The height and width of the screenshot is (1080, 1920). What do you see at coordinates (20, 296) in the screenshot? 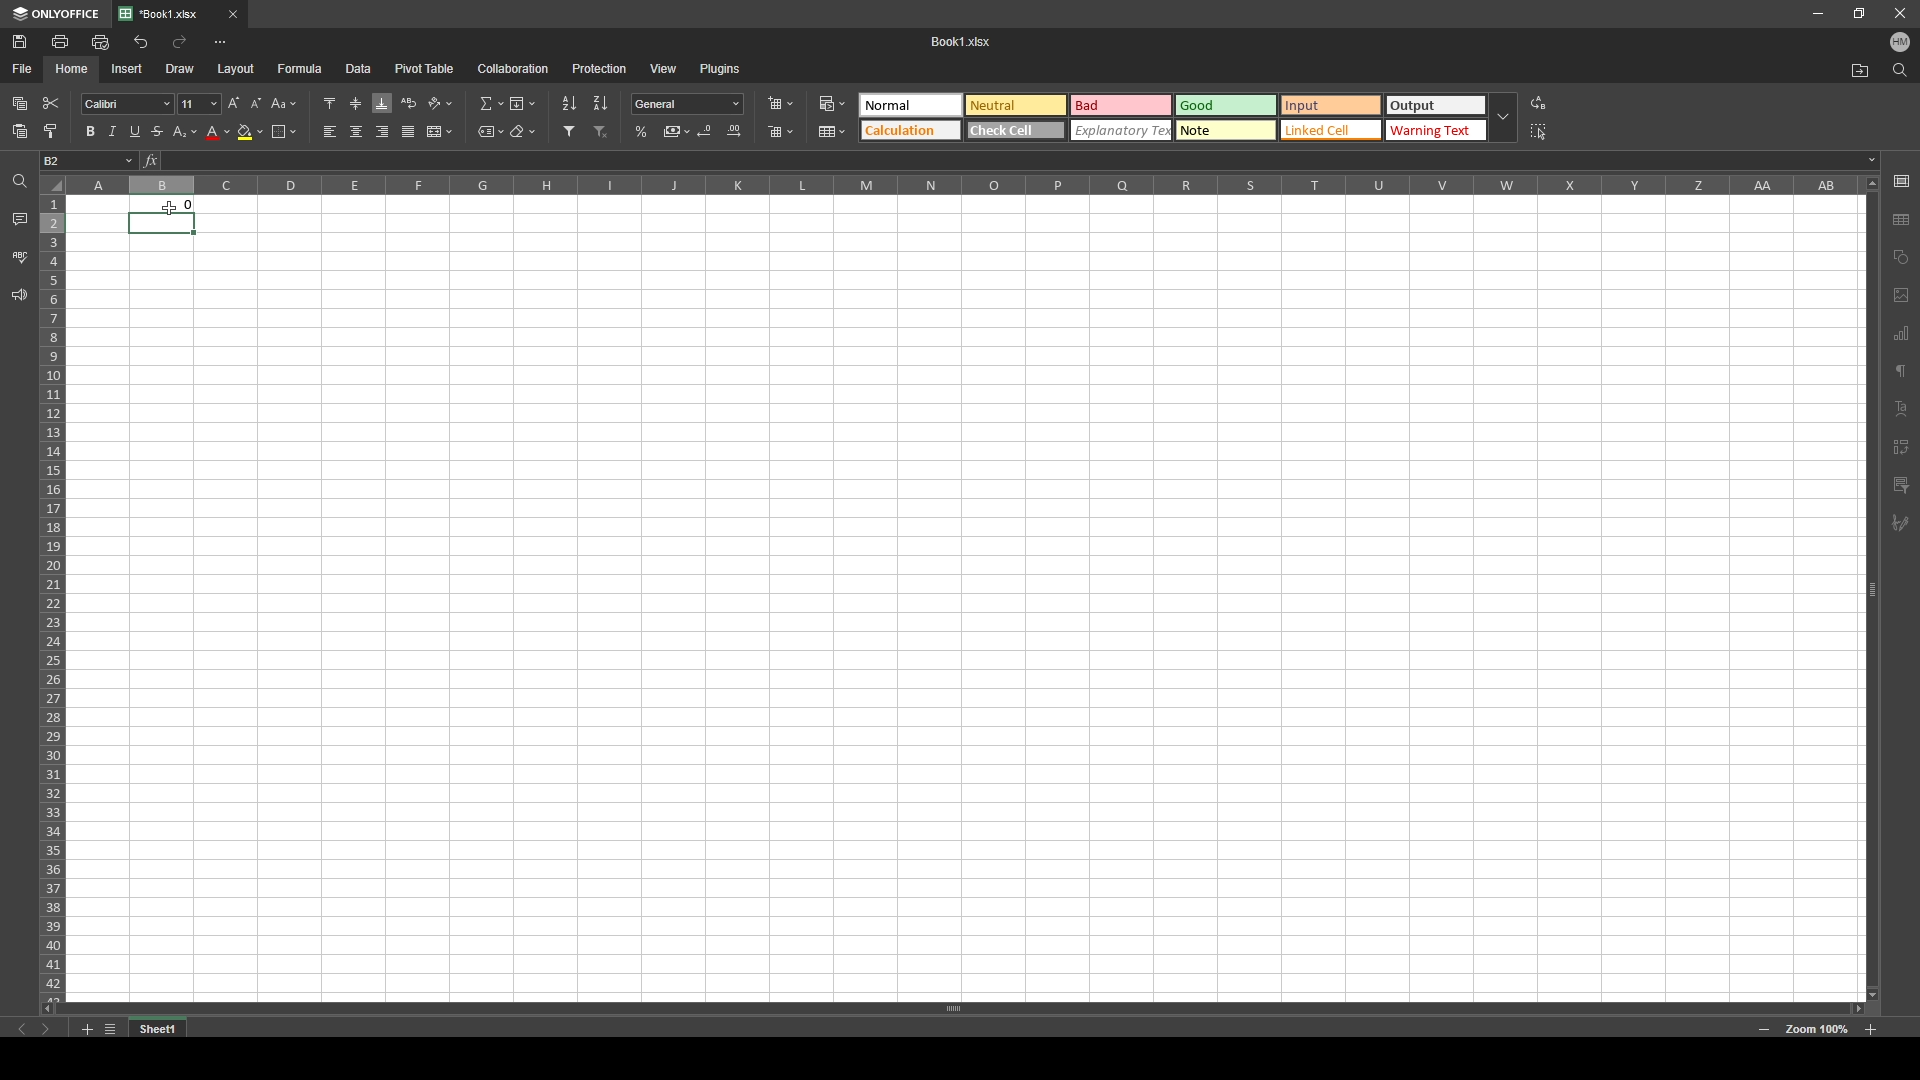
I see `feedback` at bounding box center [20, 296].